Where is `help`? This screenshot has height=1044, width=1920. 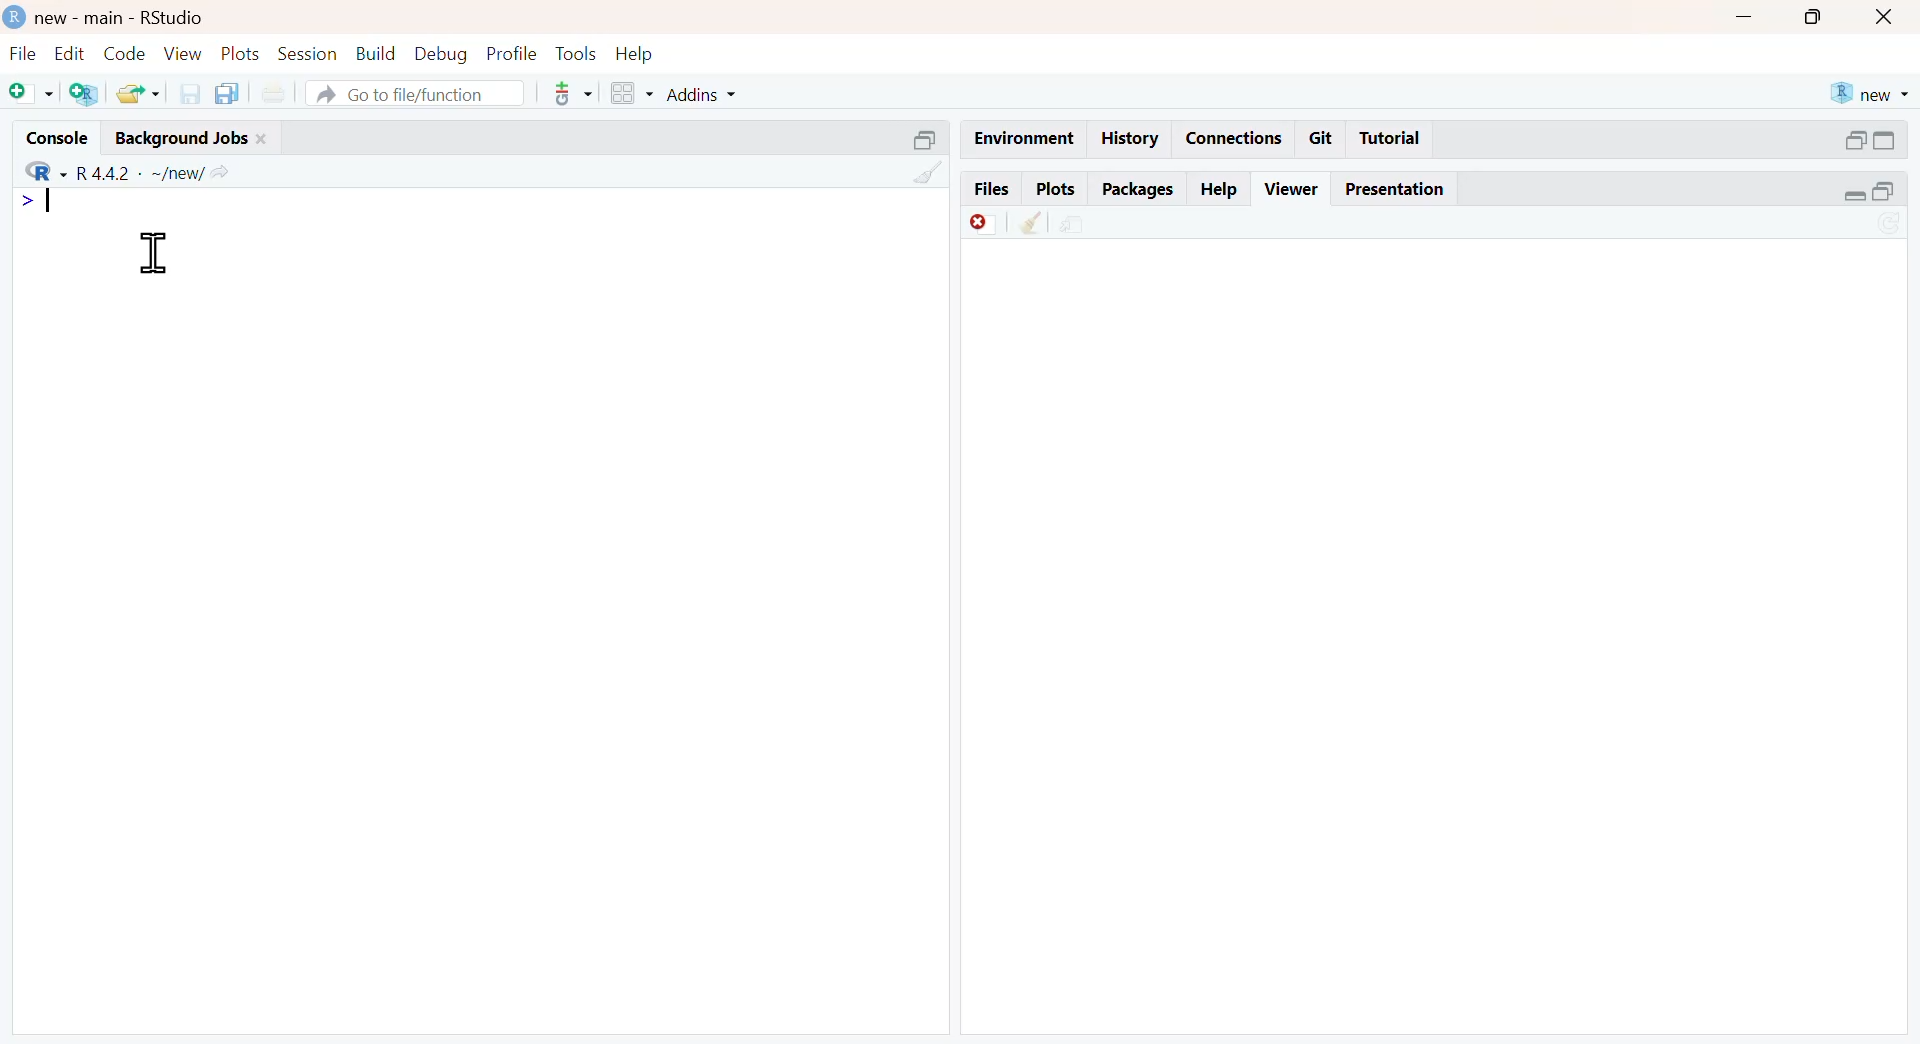
help is located at coordinates (635, 54).